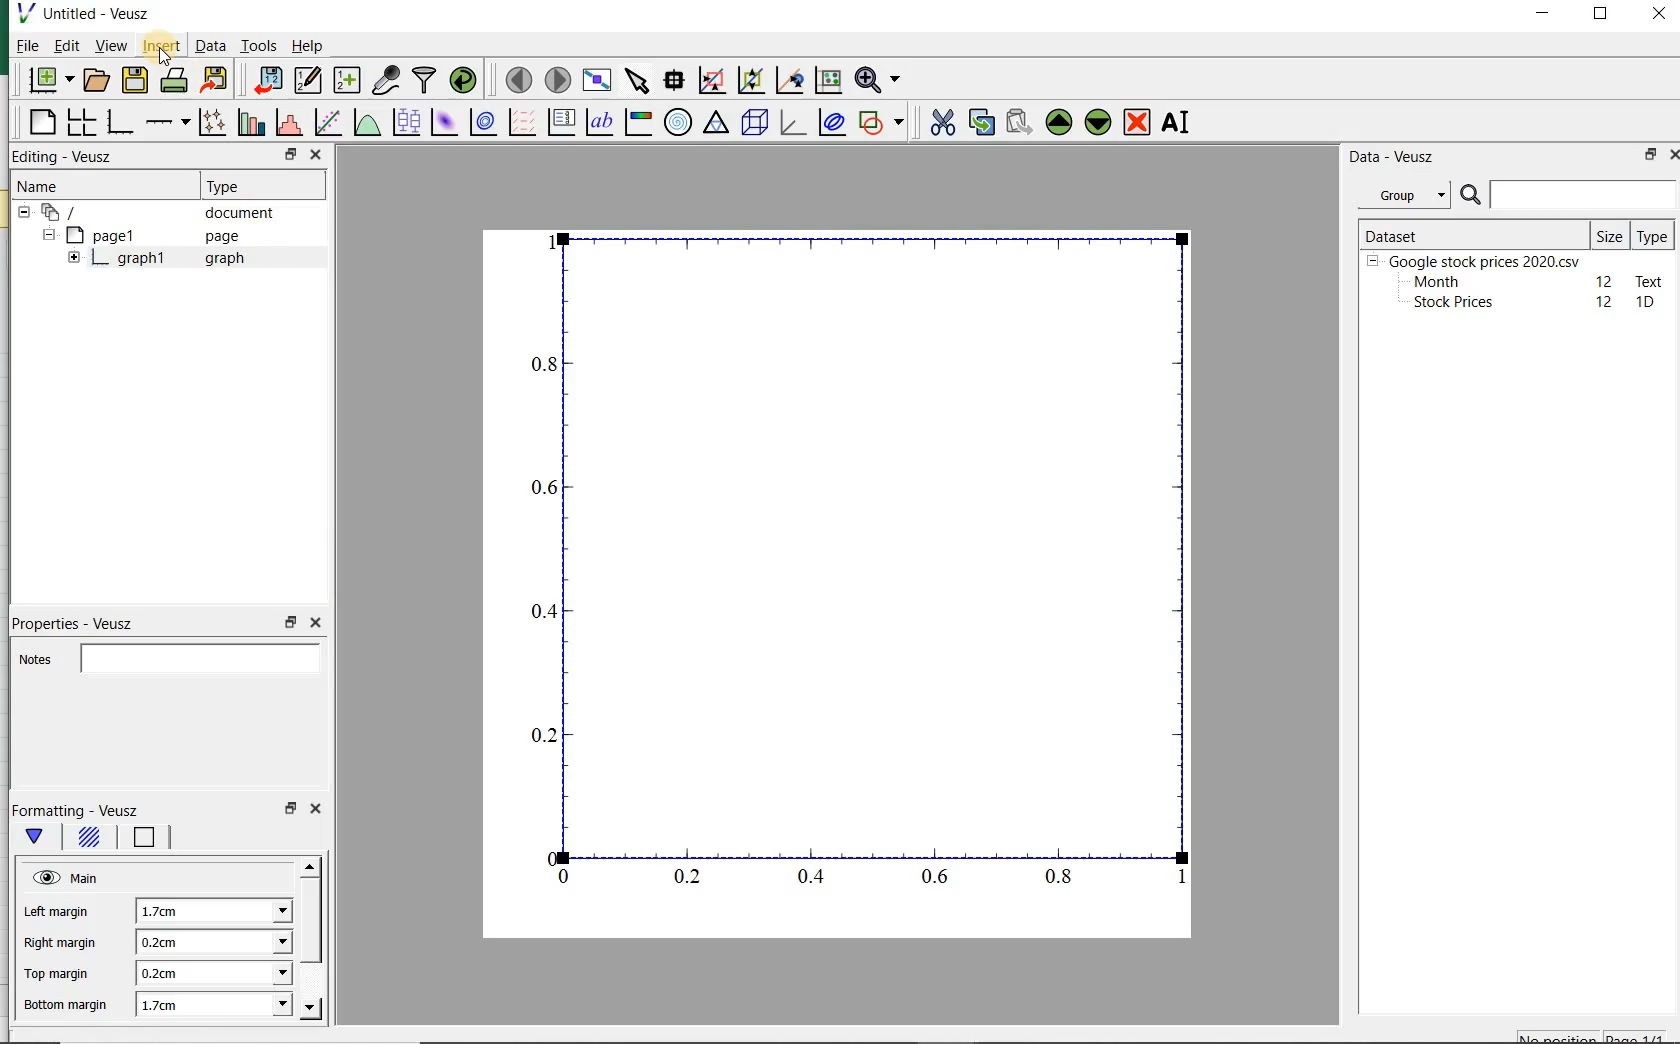 The height and width of the screenshot is (1044, 1680). I want to click on restore, so click(290, 808).